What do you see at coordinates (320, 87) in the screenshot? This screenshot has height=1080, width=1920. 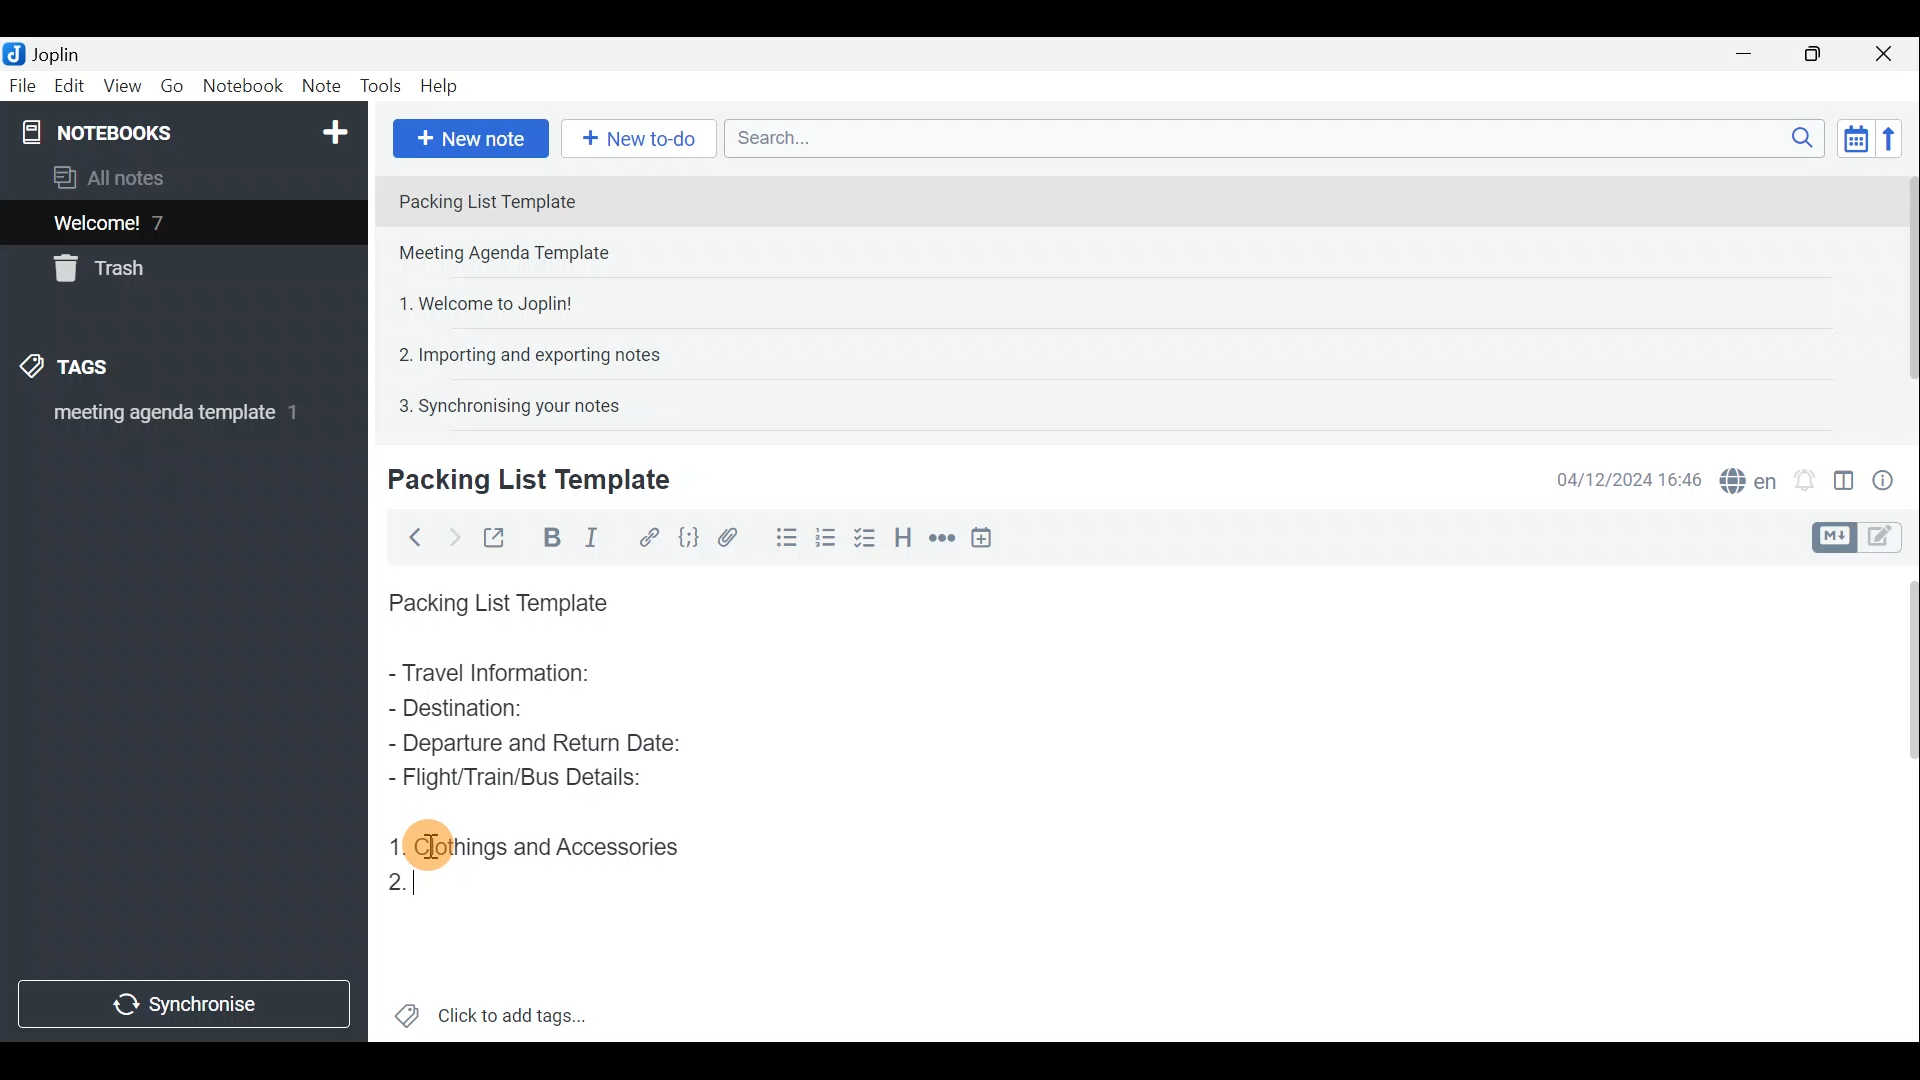 I see `Note` at bounding box center [320, 87].